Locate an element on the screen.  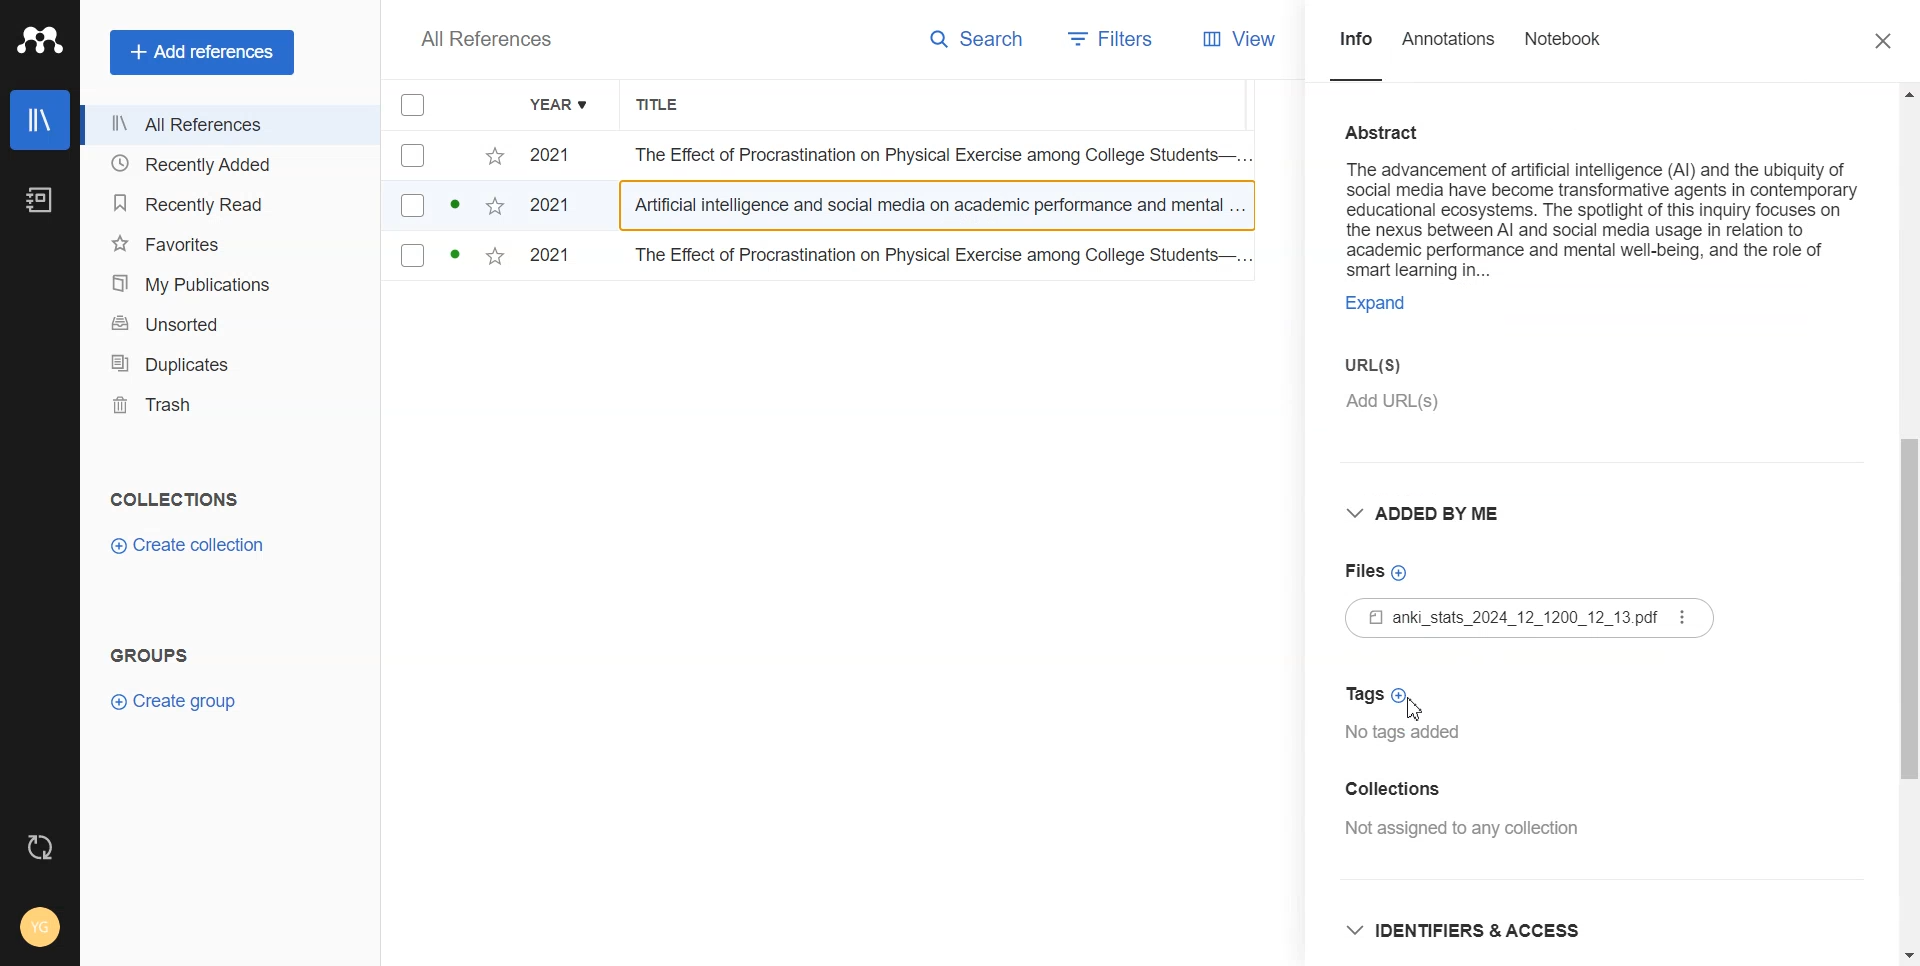
Info is located at coordinates (1356, 49).